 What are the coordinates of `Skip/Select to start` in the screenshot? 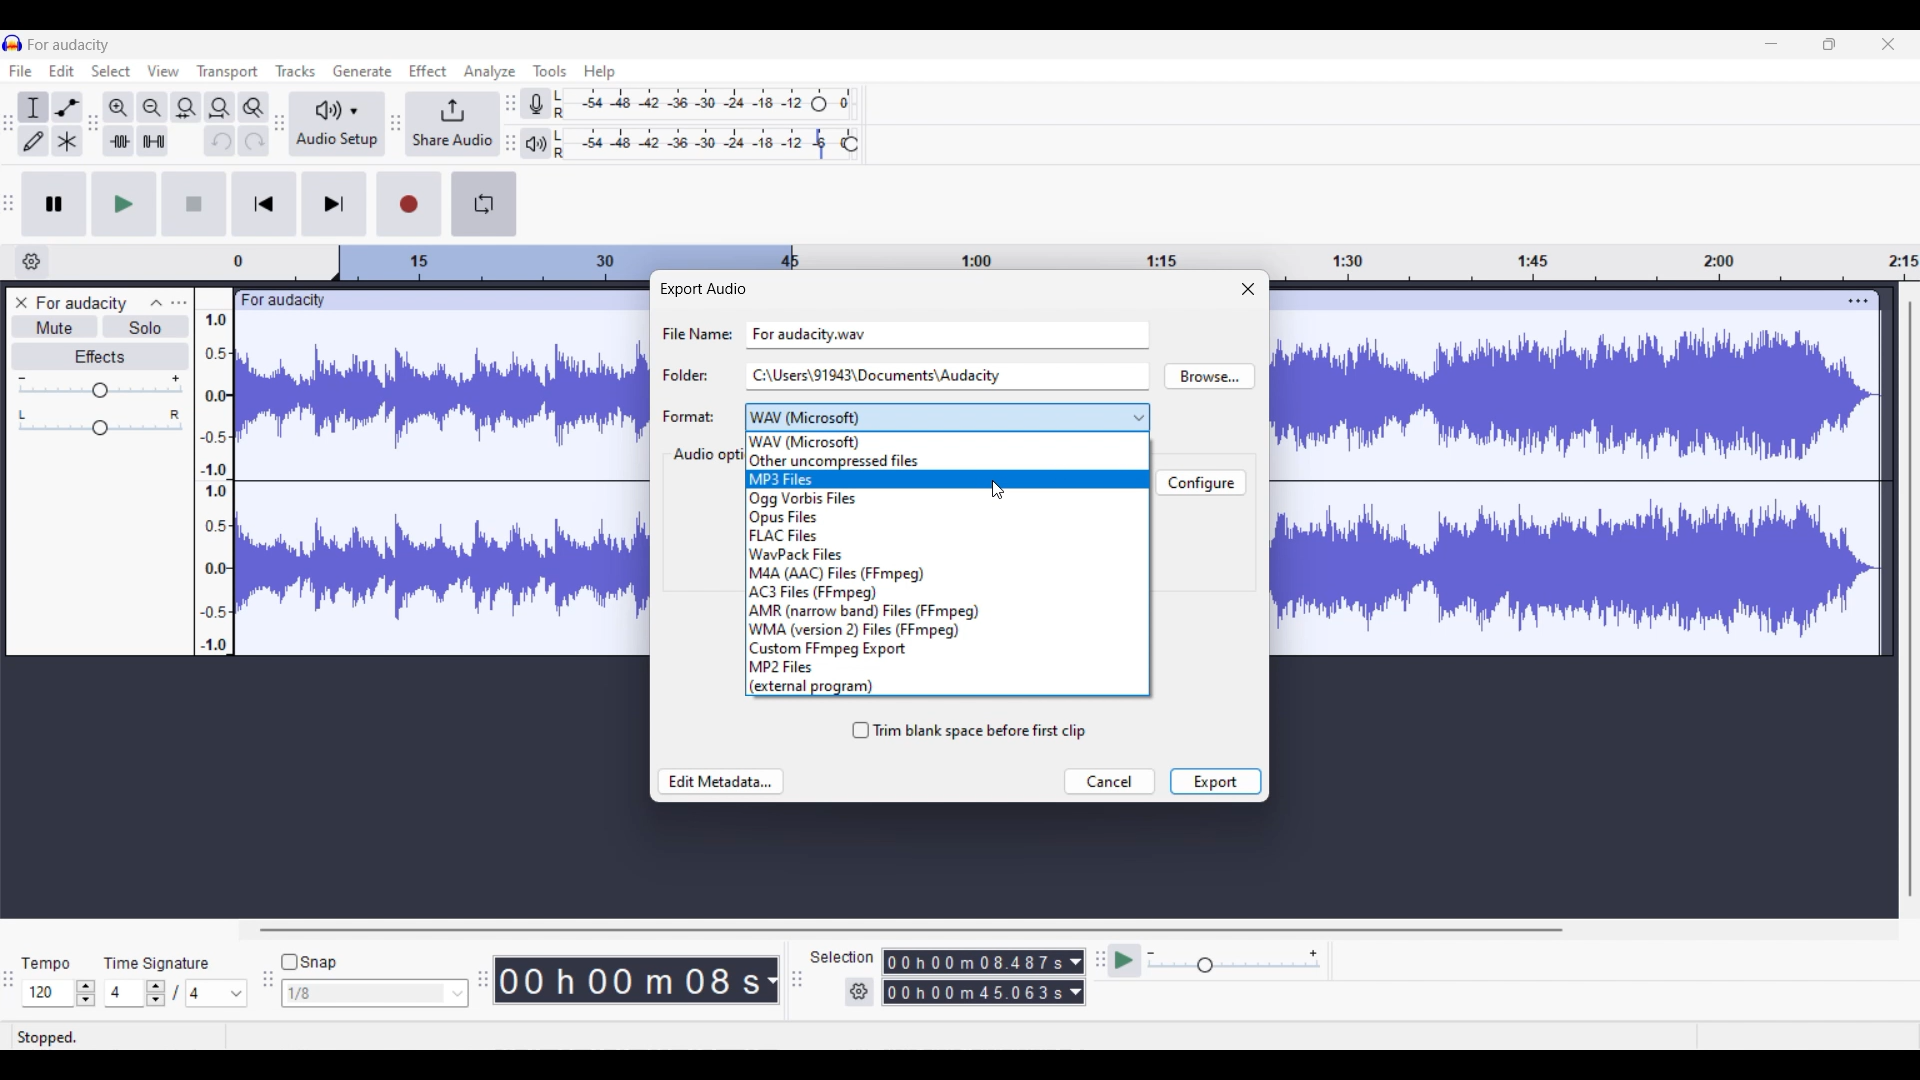 It's located at (264, 203).